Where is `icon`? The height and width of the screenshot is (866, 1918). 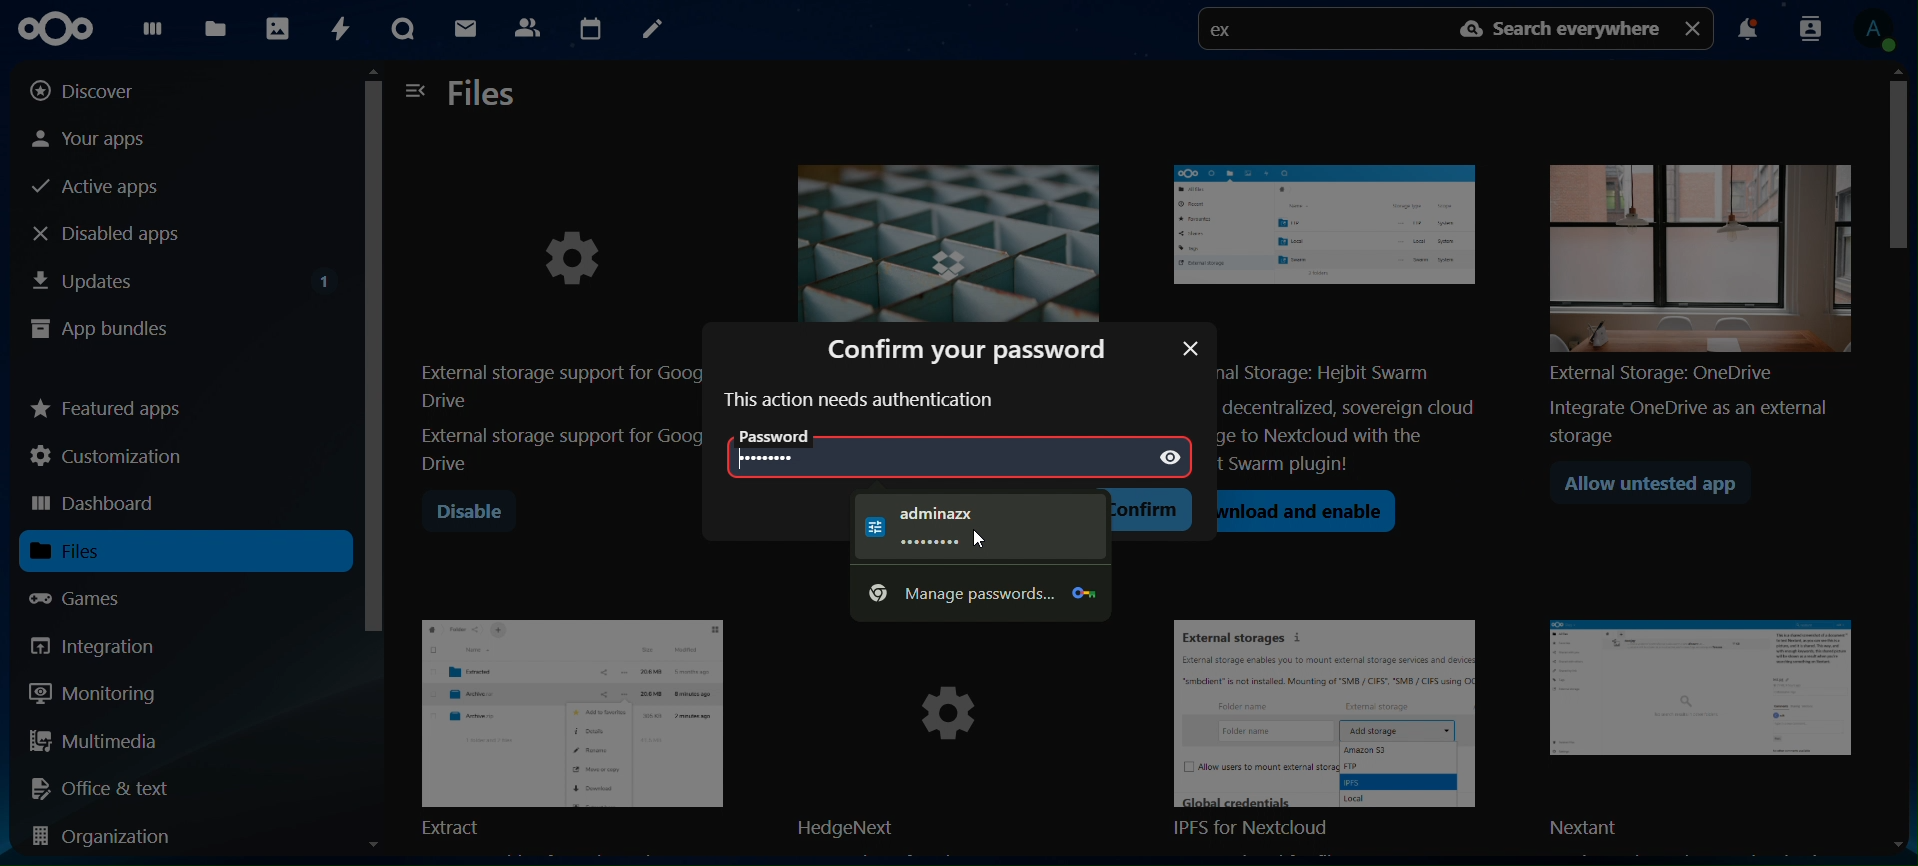
icon is located at coordinates (64, 29).